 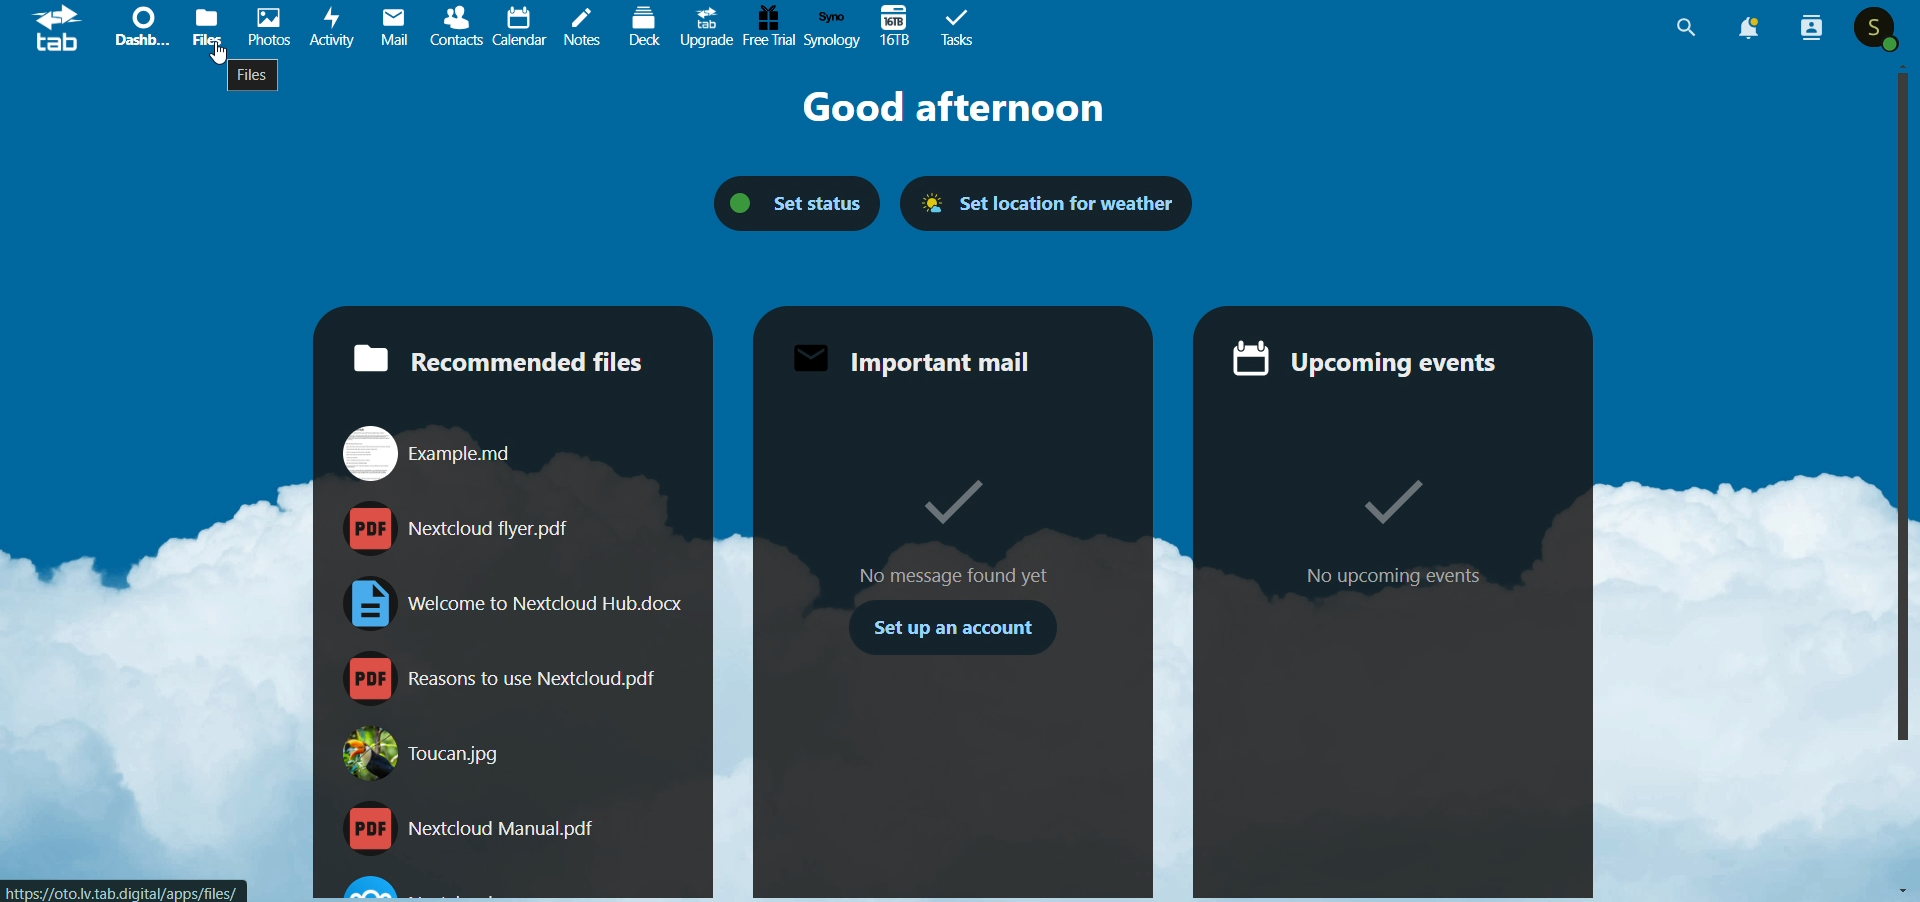 I want to click on flyer, so click(x=462, y=524).